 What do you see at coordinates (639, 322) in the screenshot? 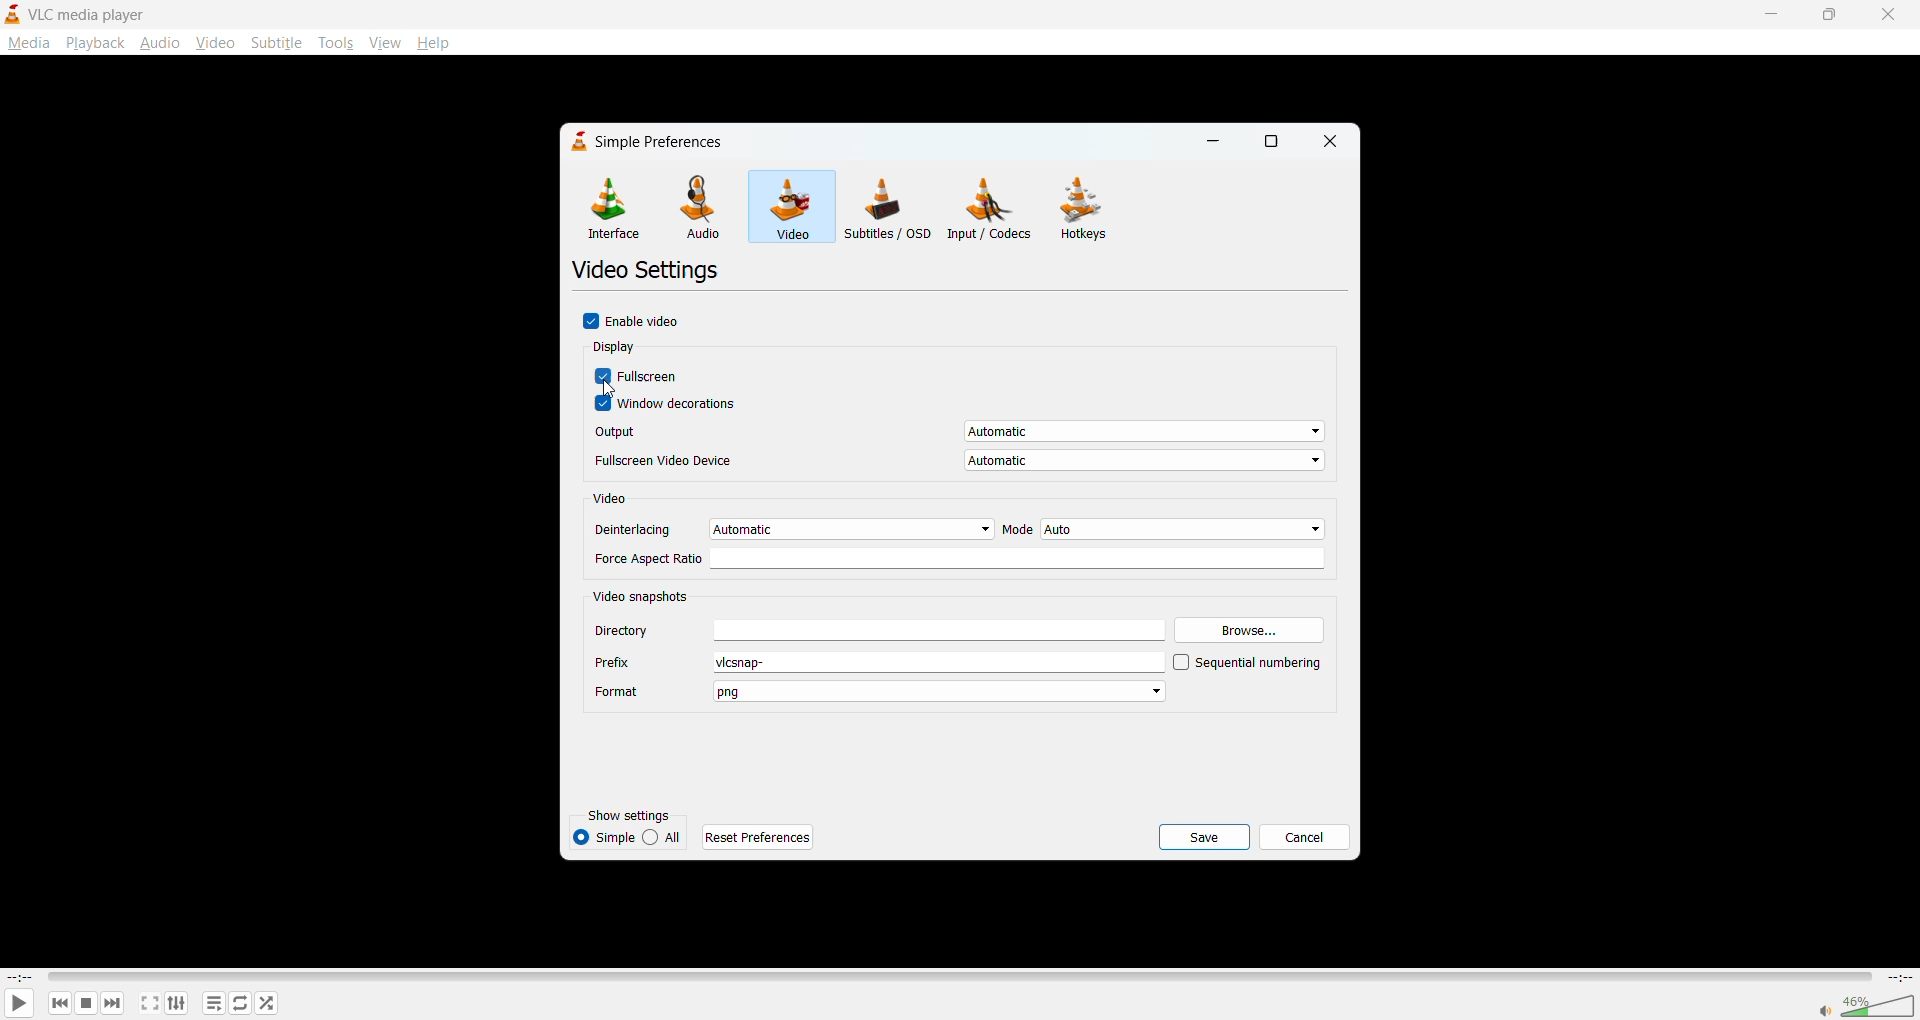
I see `enable video` at bounding box center [639, 322].